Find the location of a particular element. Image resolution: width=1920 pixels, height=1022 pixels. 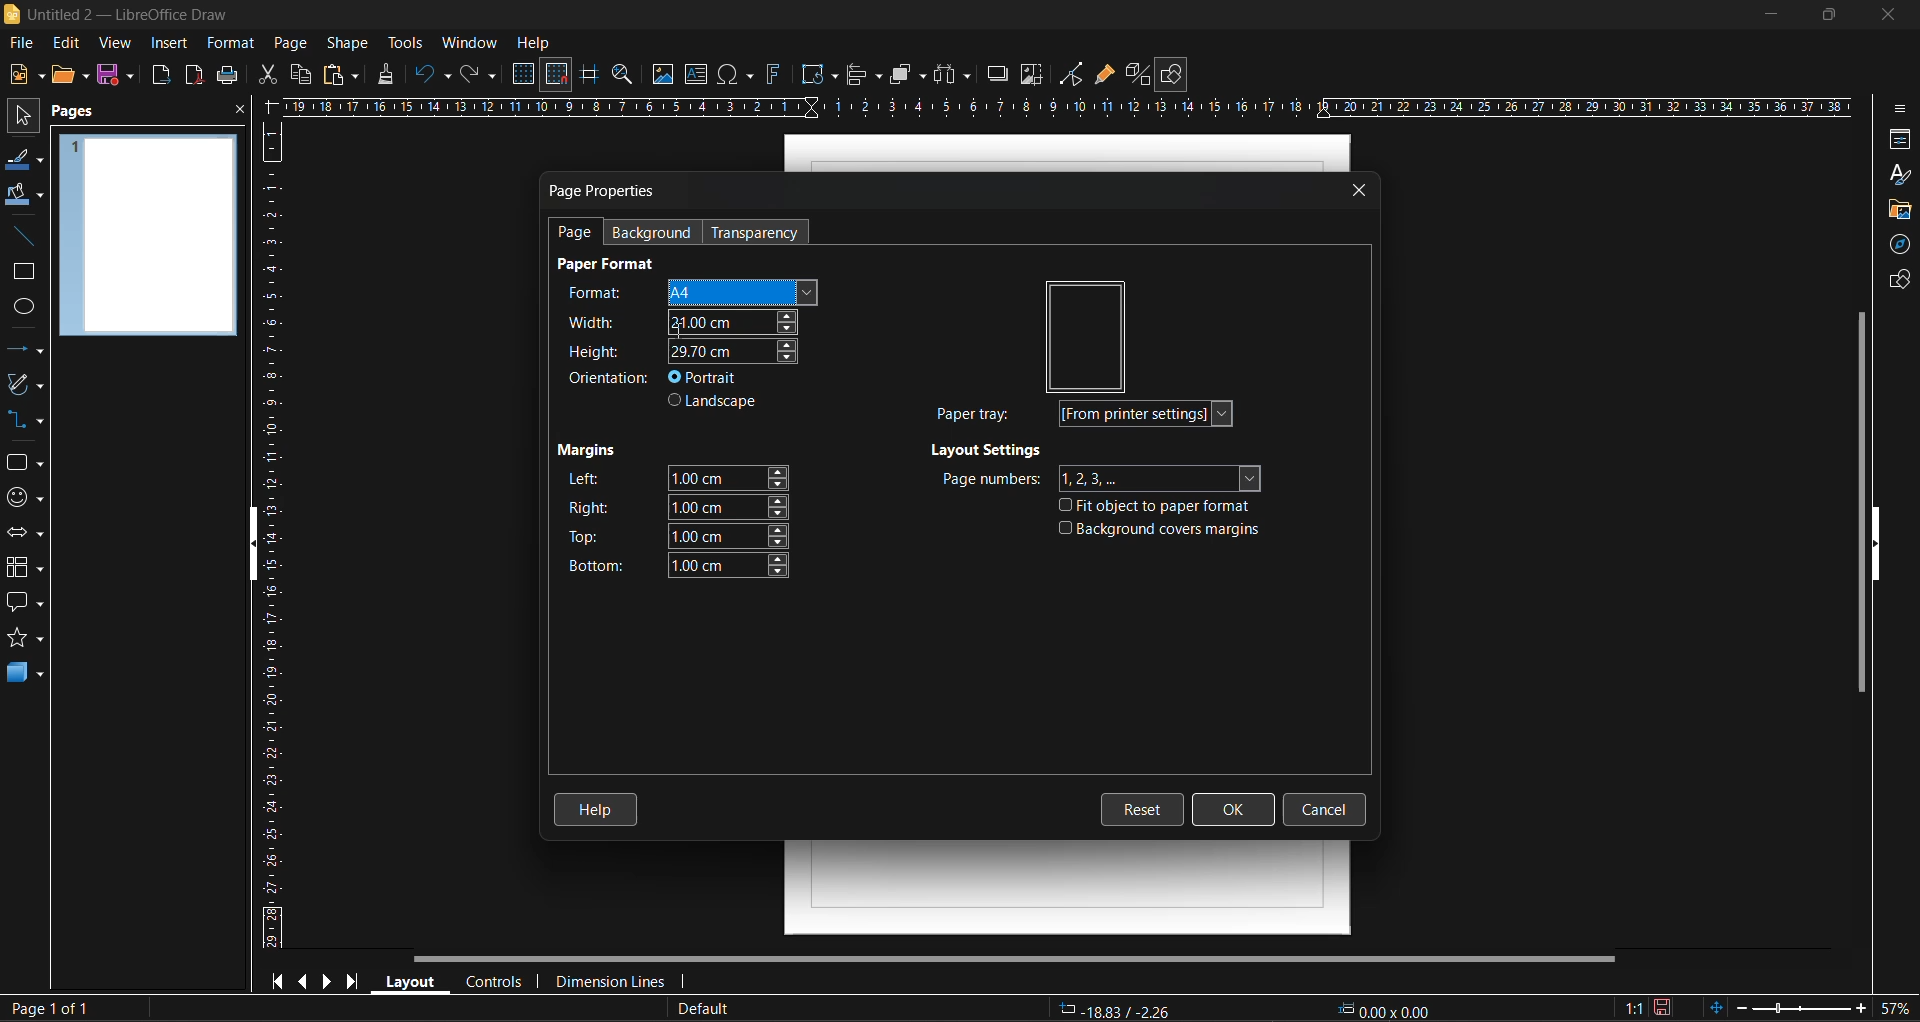

open is located at coordinates (69, 76).